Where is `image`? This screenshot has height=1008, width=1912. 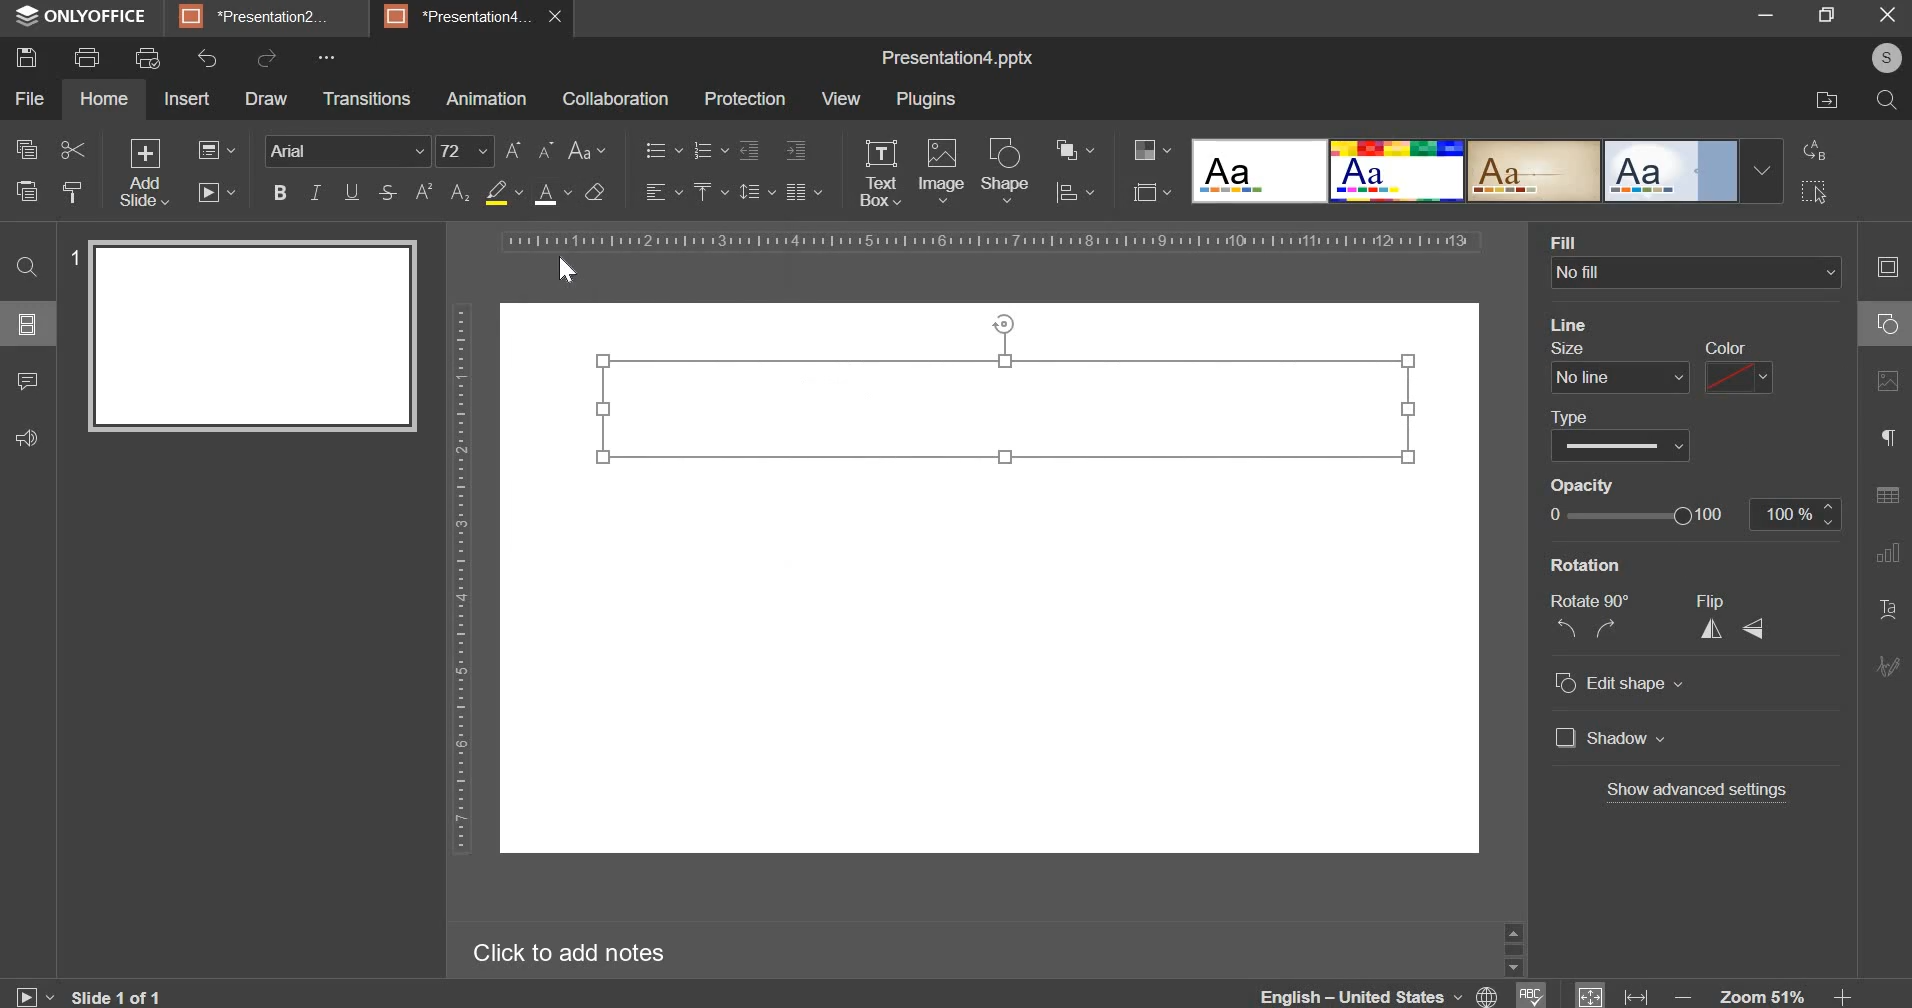
image is located at coordinates (1887, 391).